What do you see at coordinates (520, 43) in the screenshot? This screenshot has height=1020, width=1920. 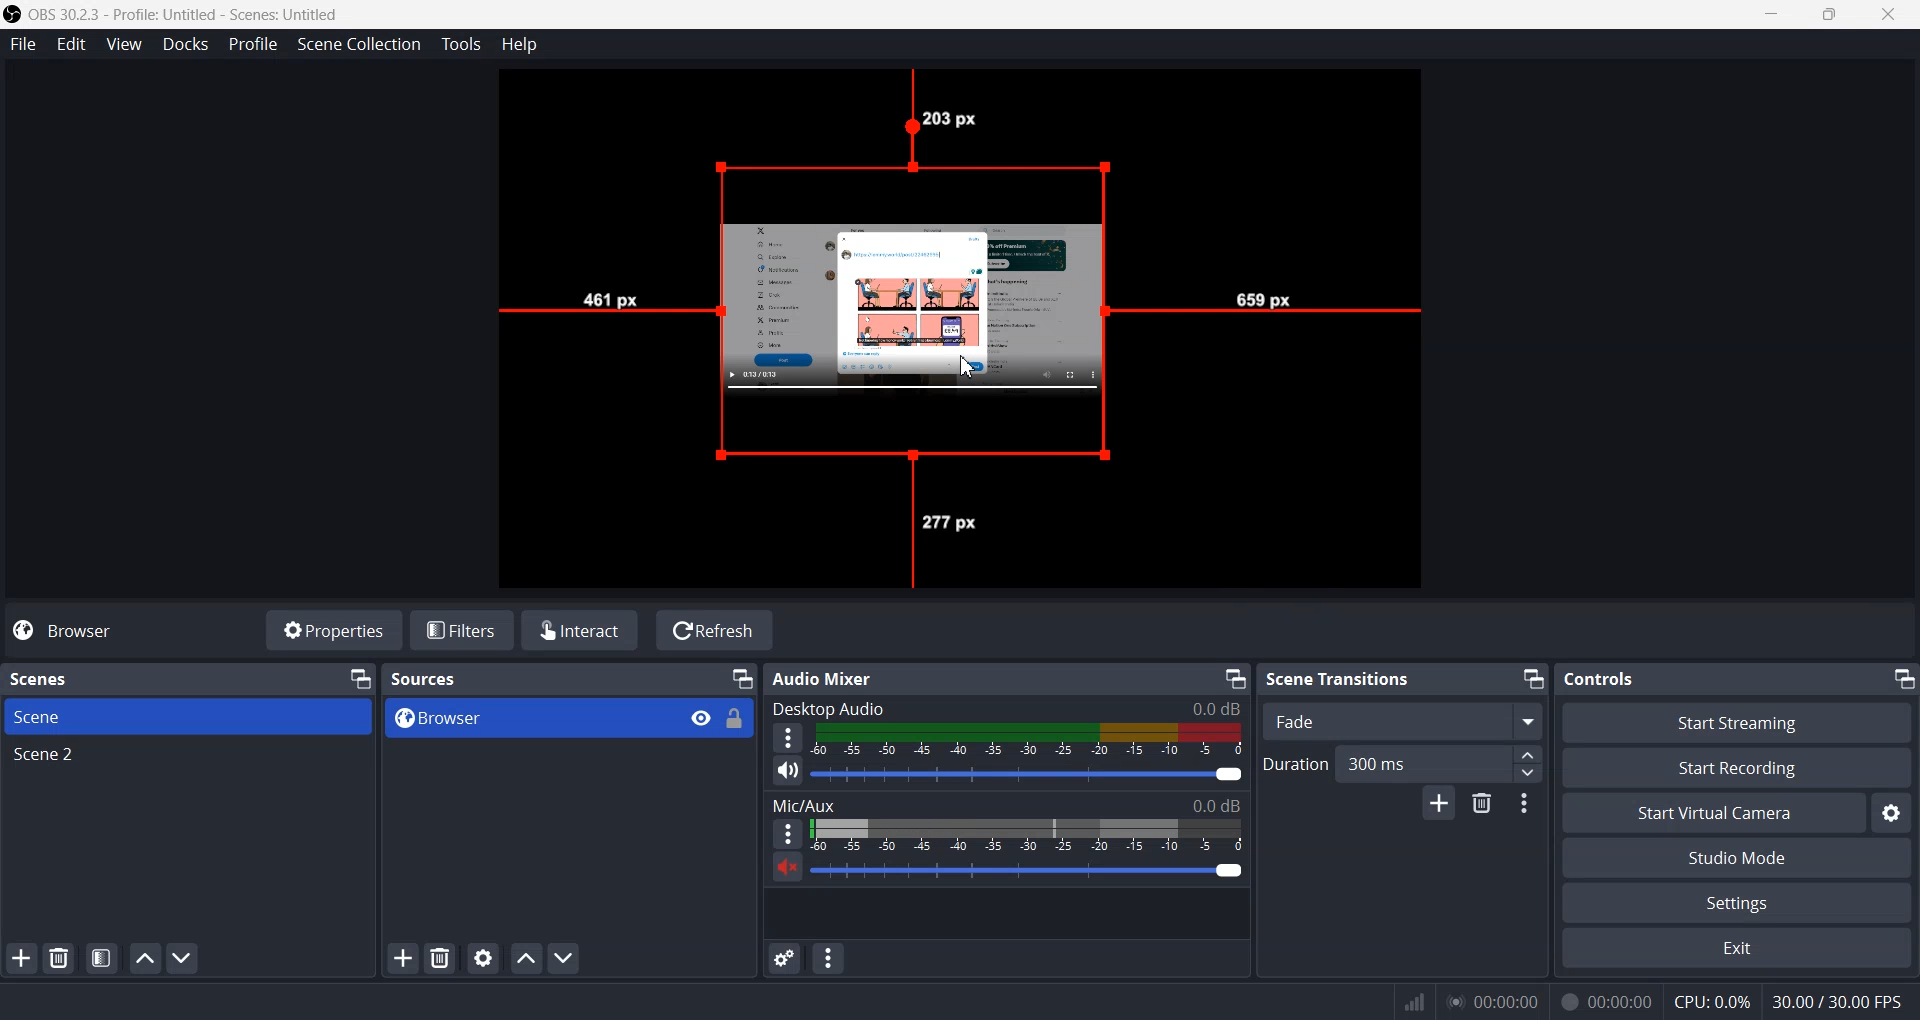 I see `Help` at bounding box center [520, 43].